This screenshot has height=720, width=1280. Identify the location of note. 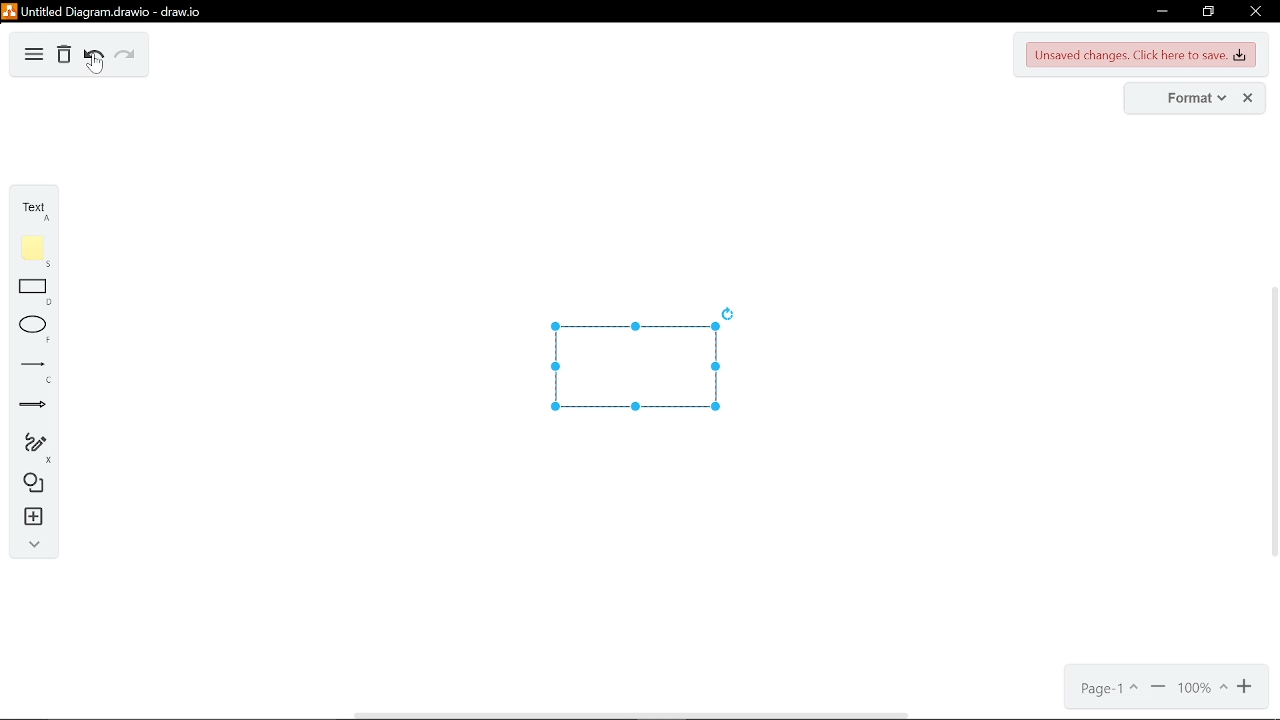
(37, 252).